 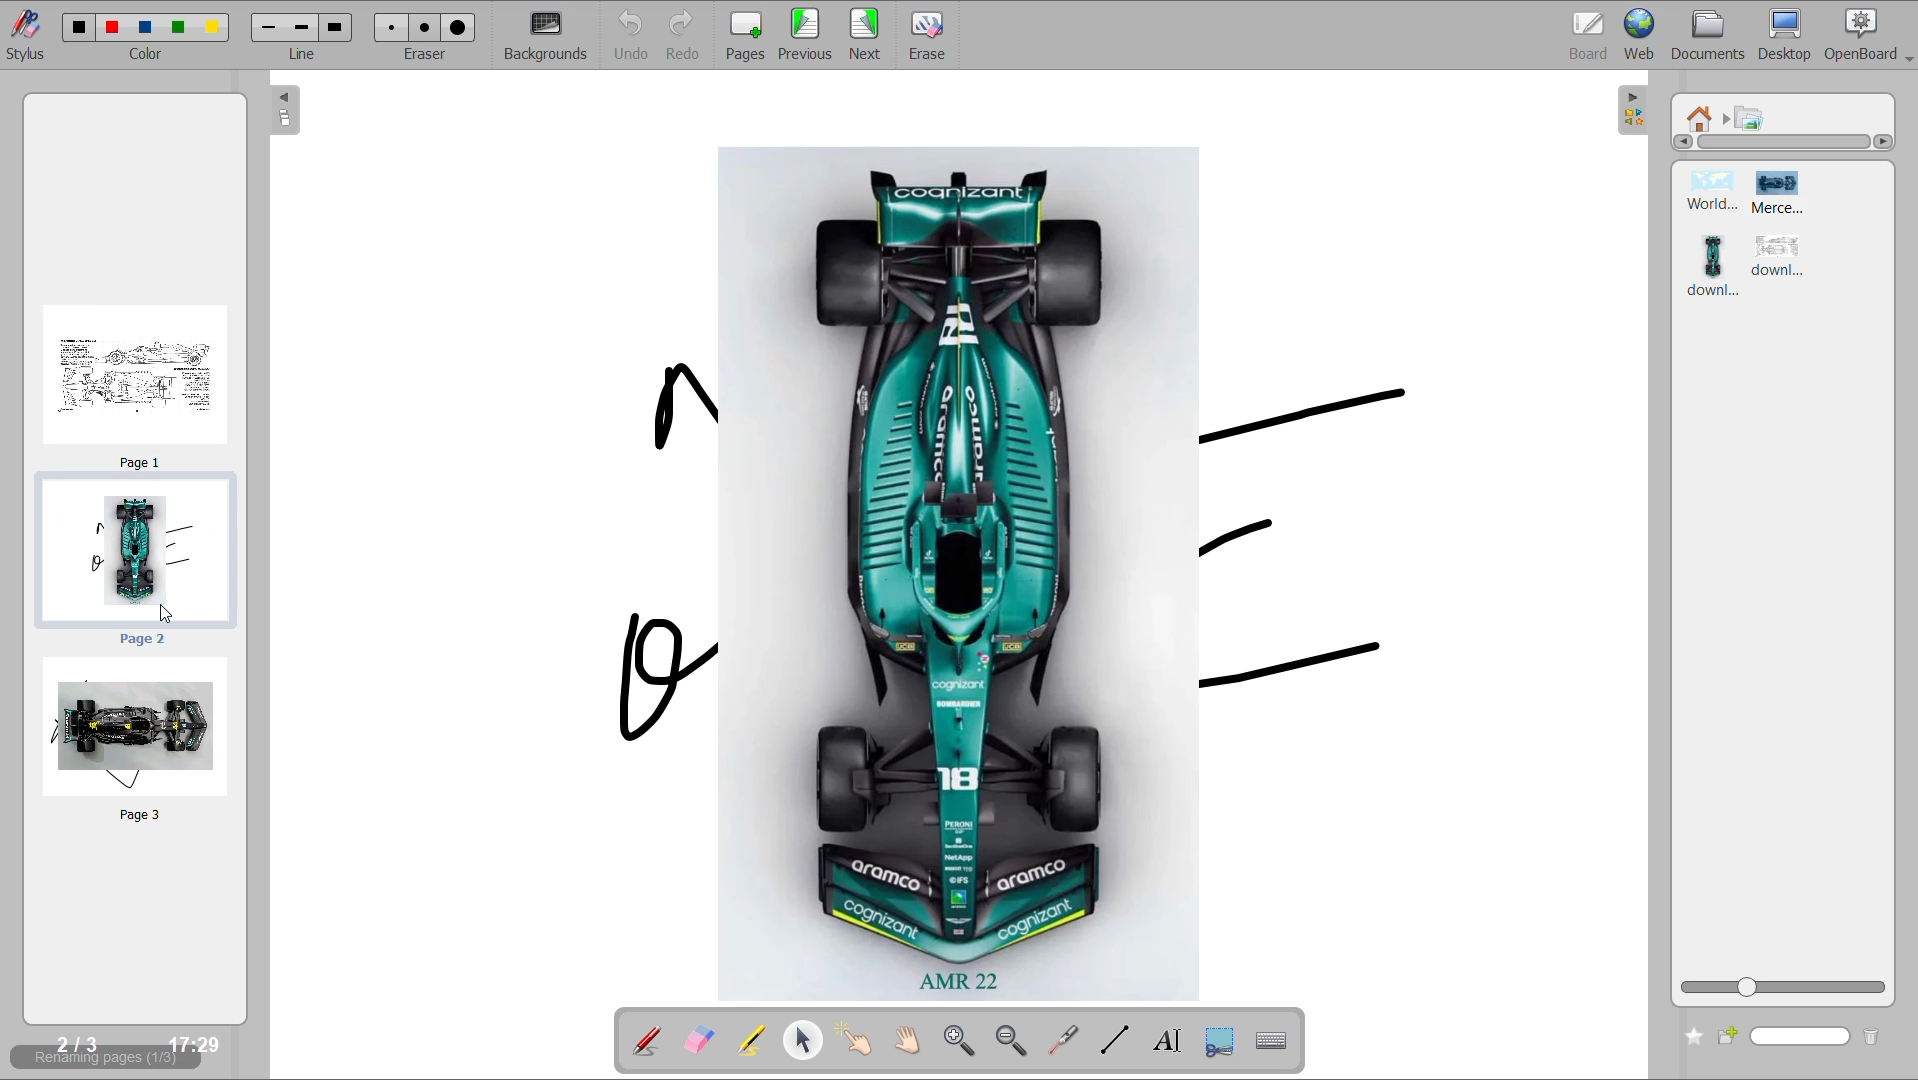 I want to click on image 3, so click(x=1711, y=267).